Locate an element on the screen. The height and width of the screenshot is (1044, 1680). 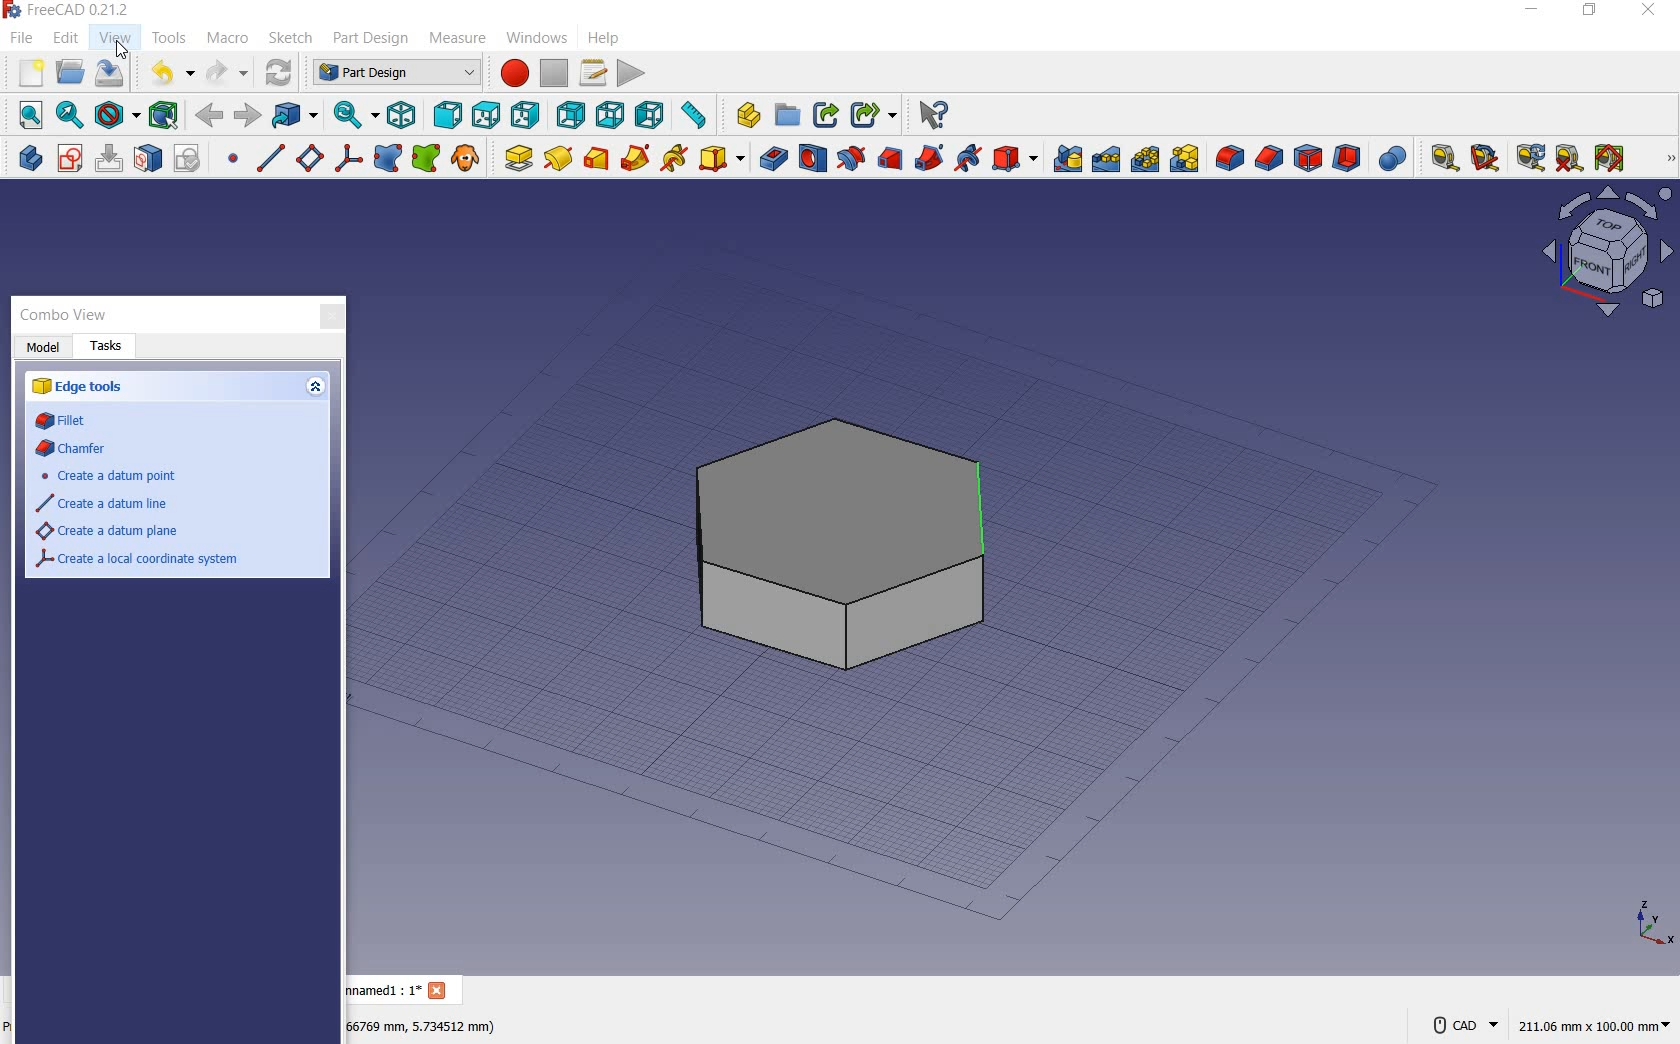
thickness is located at coordinates (1348, 160).